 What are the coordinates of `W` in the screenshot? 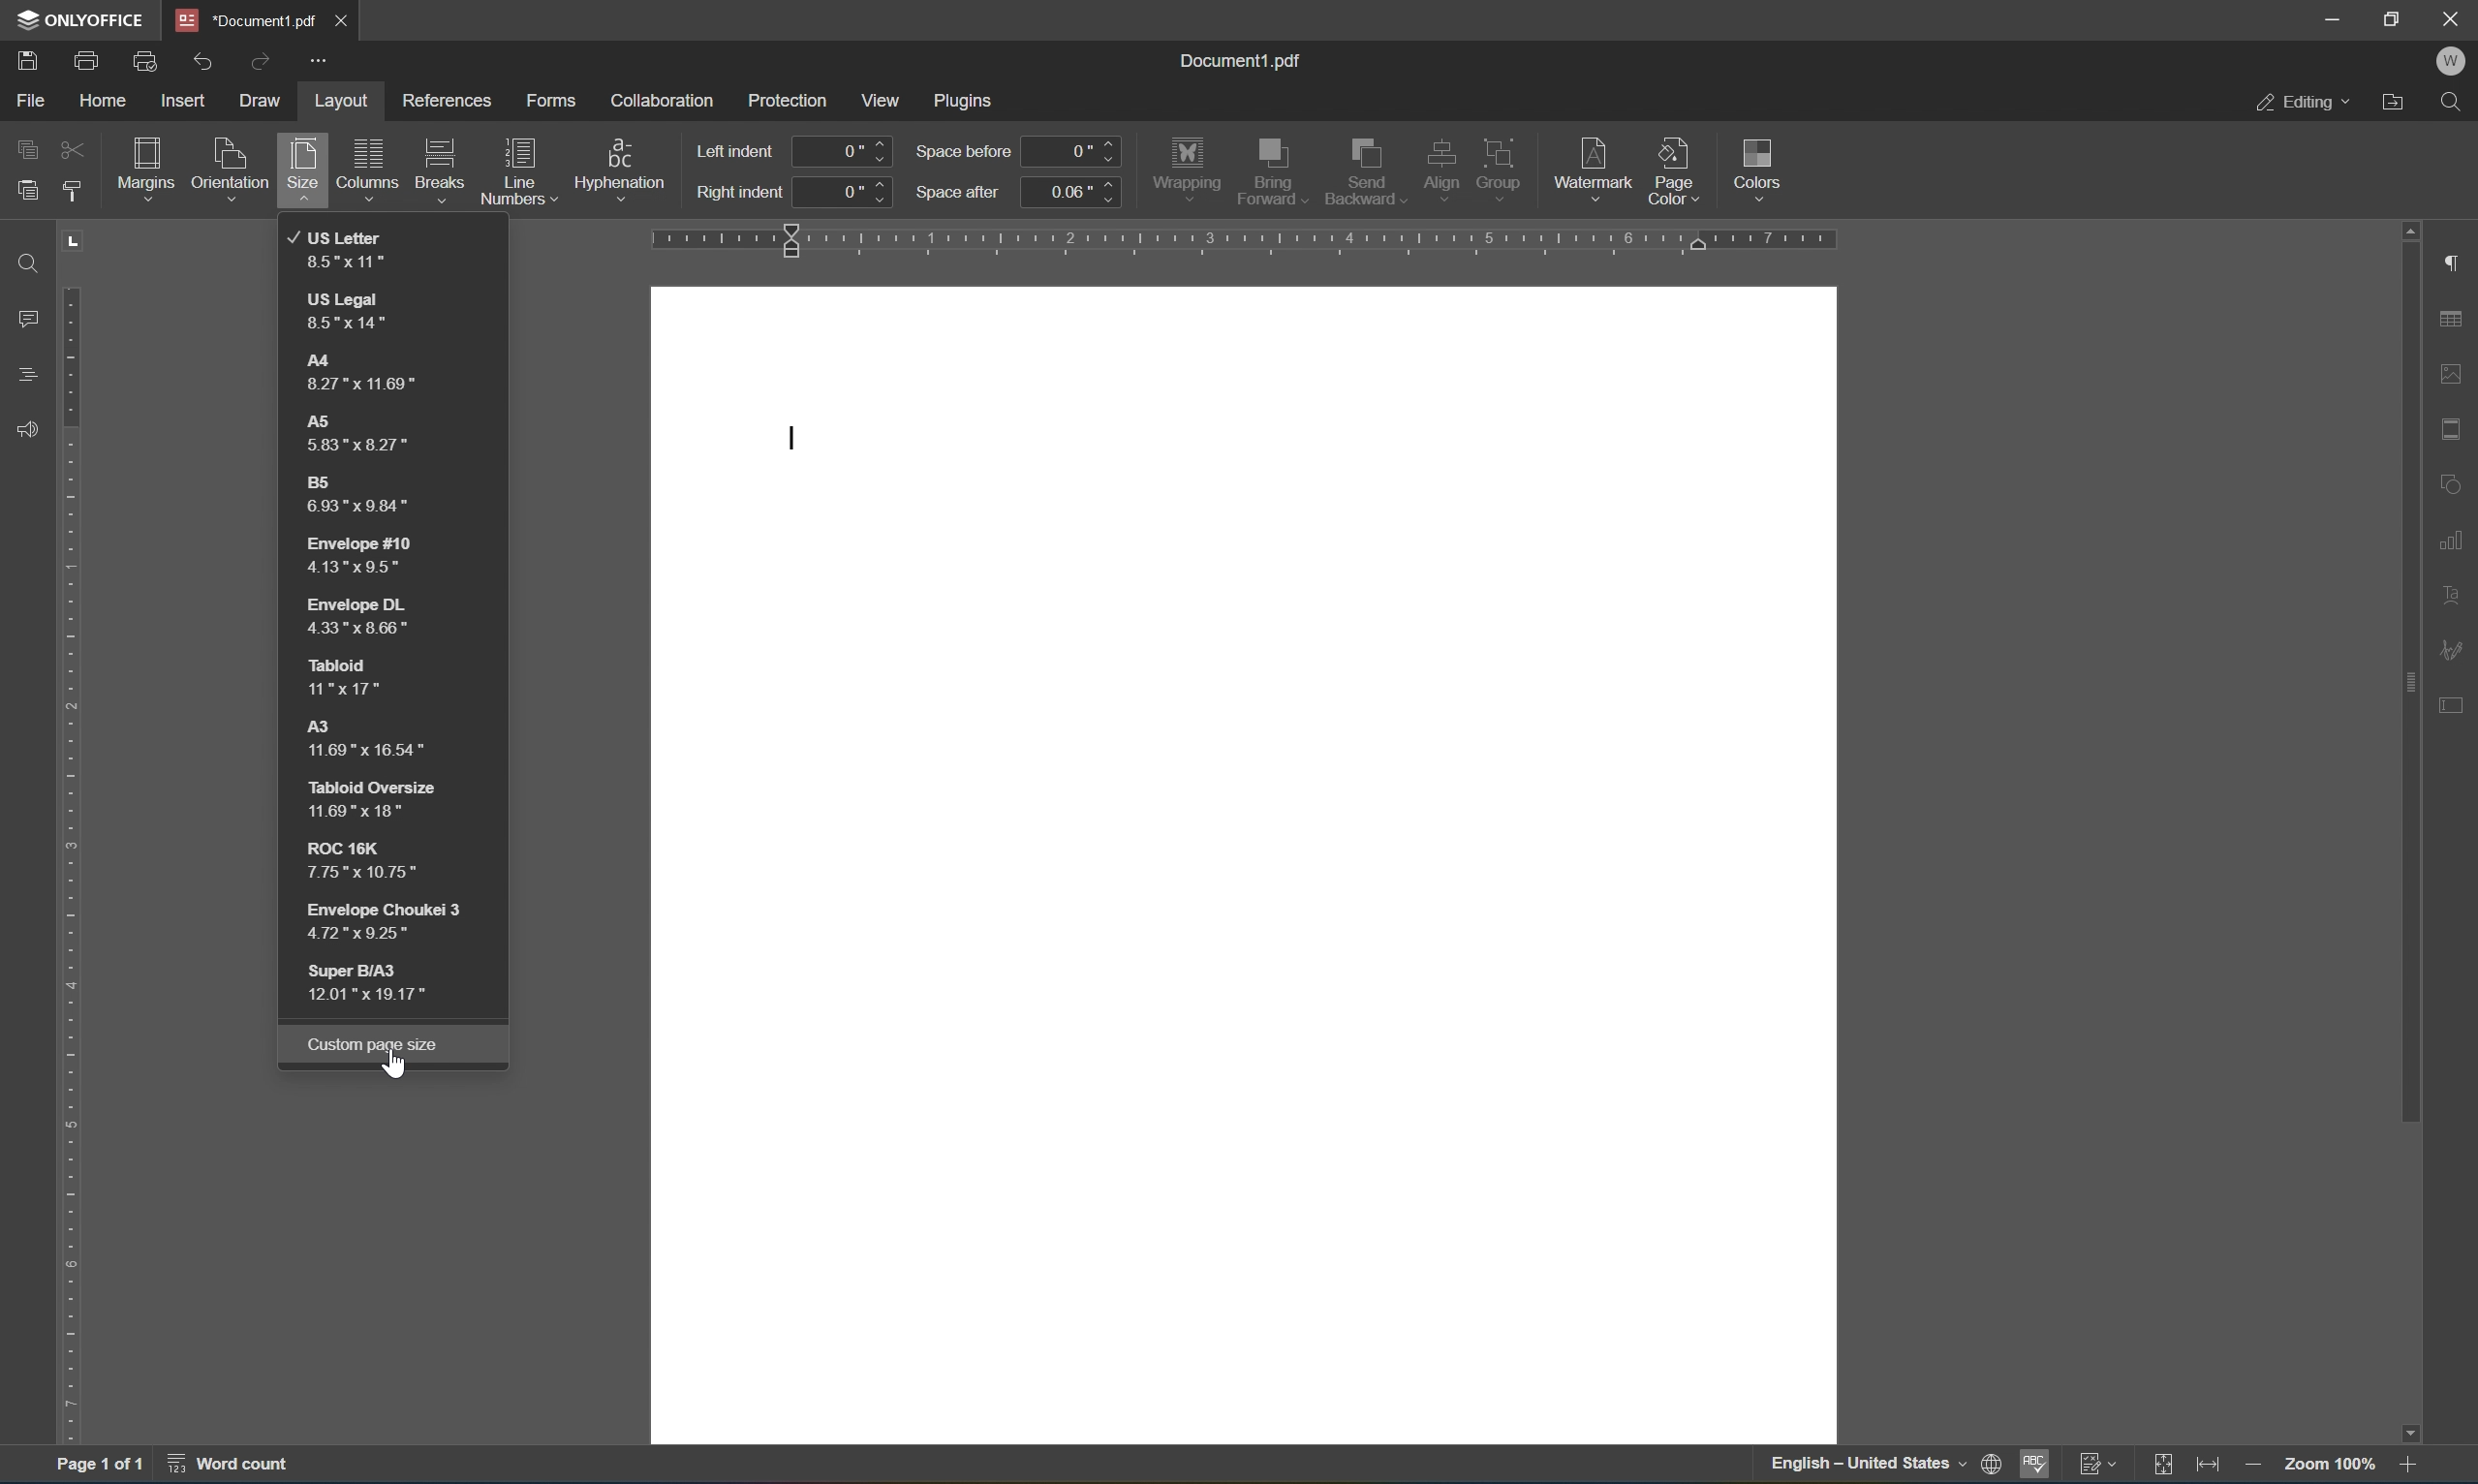 It's located at (2450, 60).